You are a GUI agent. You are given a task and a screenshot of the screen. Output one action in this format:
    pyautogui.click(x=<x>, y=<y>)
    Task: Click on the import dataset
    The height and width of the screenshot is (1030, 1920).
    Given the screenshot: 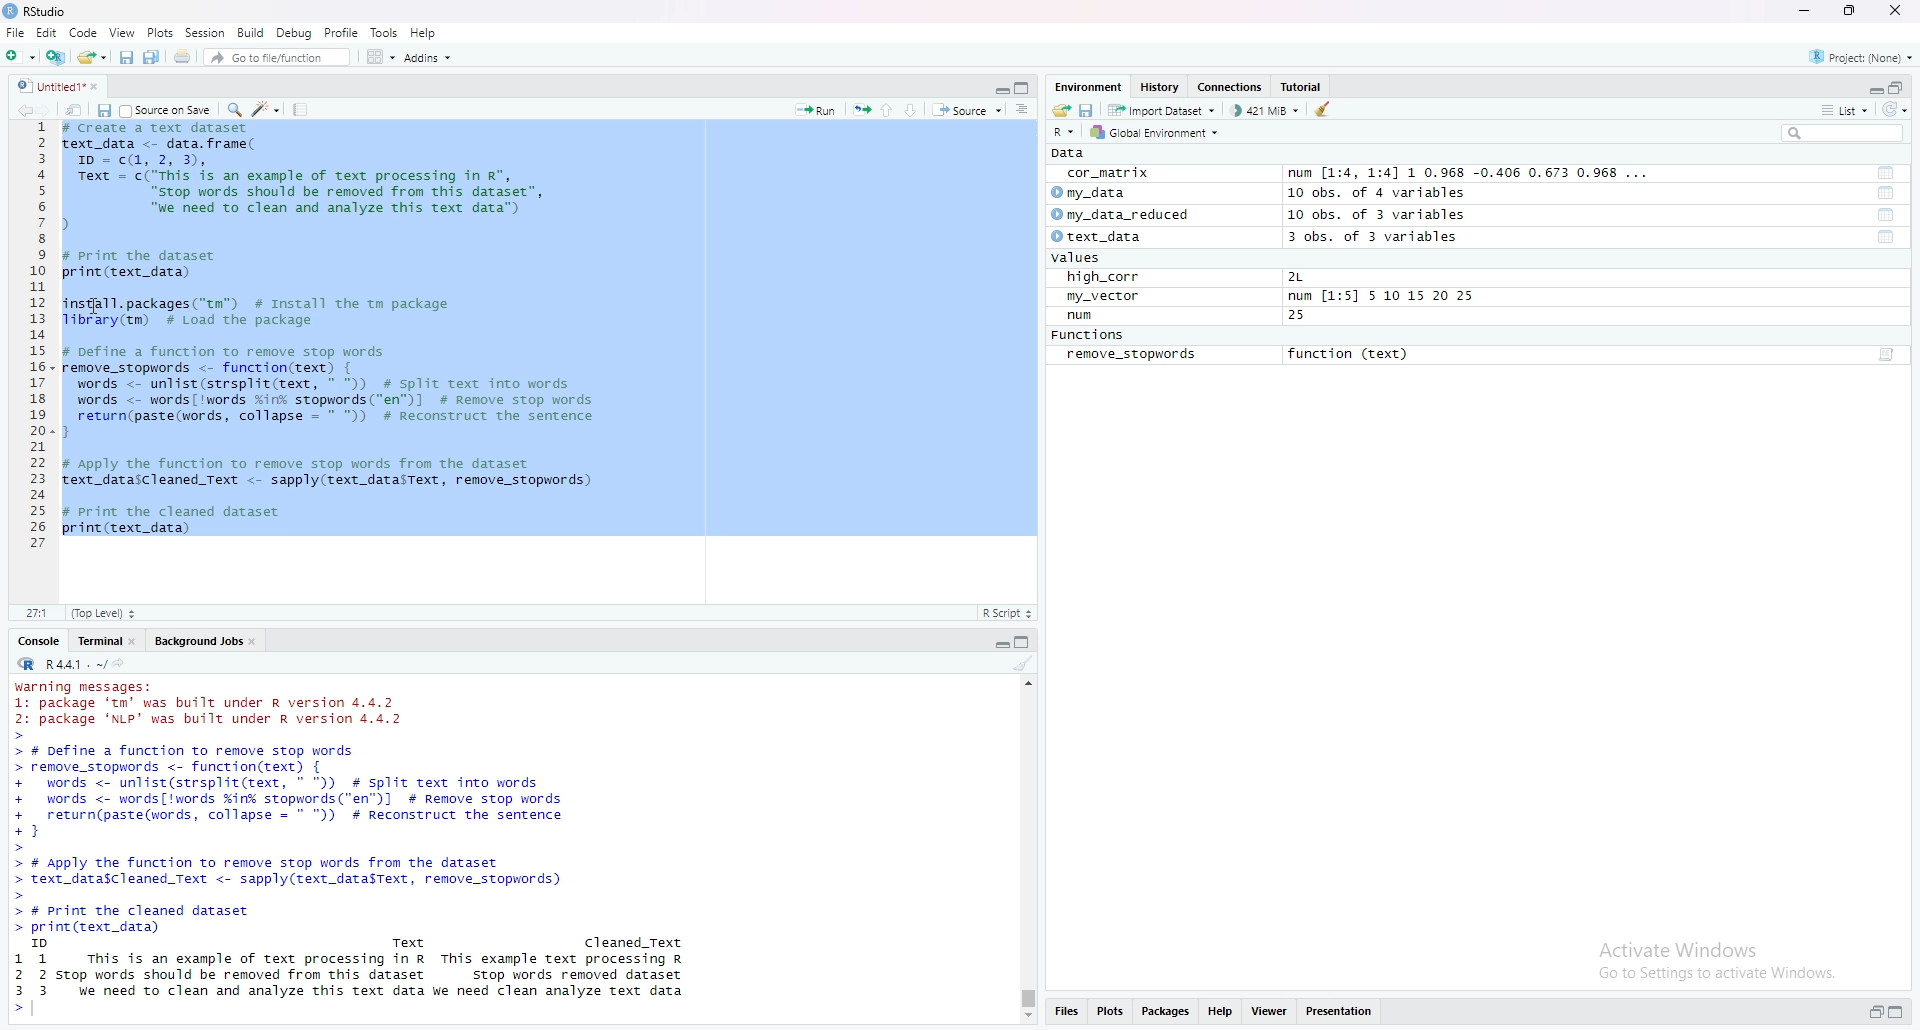 What is the action you would take?
    pyautogui.click(x=1163, y=111)
    